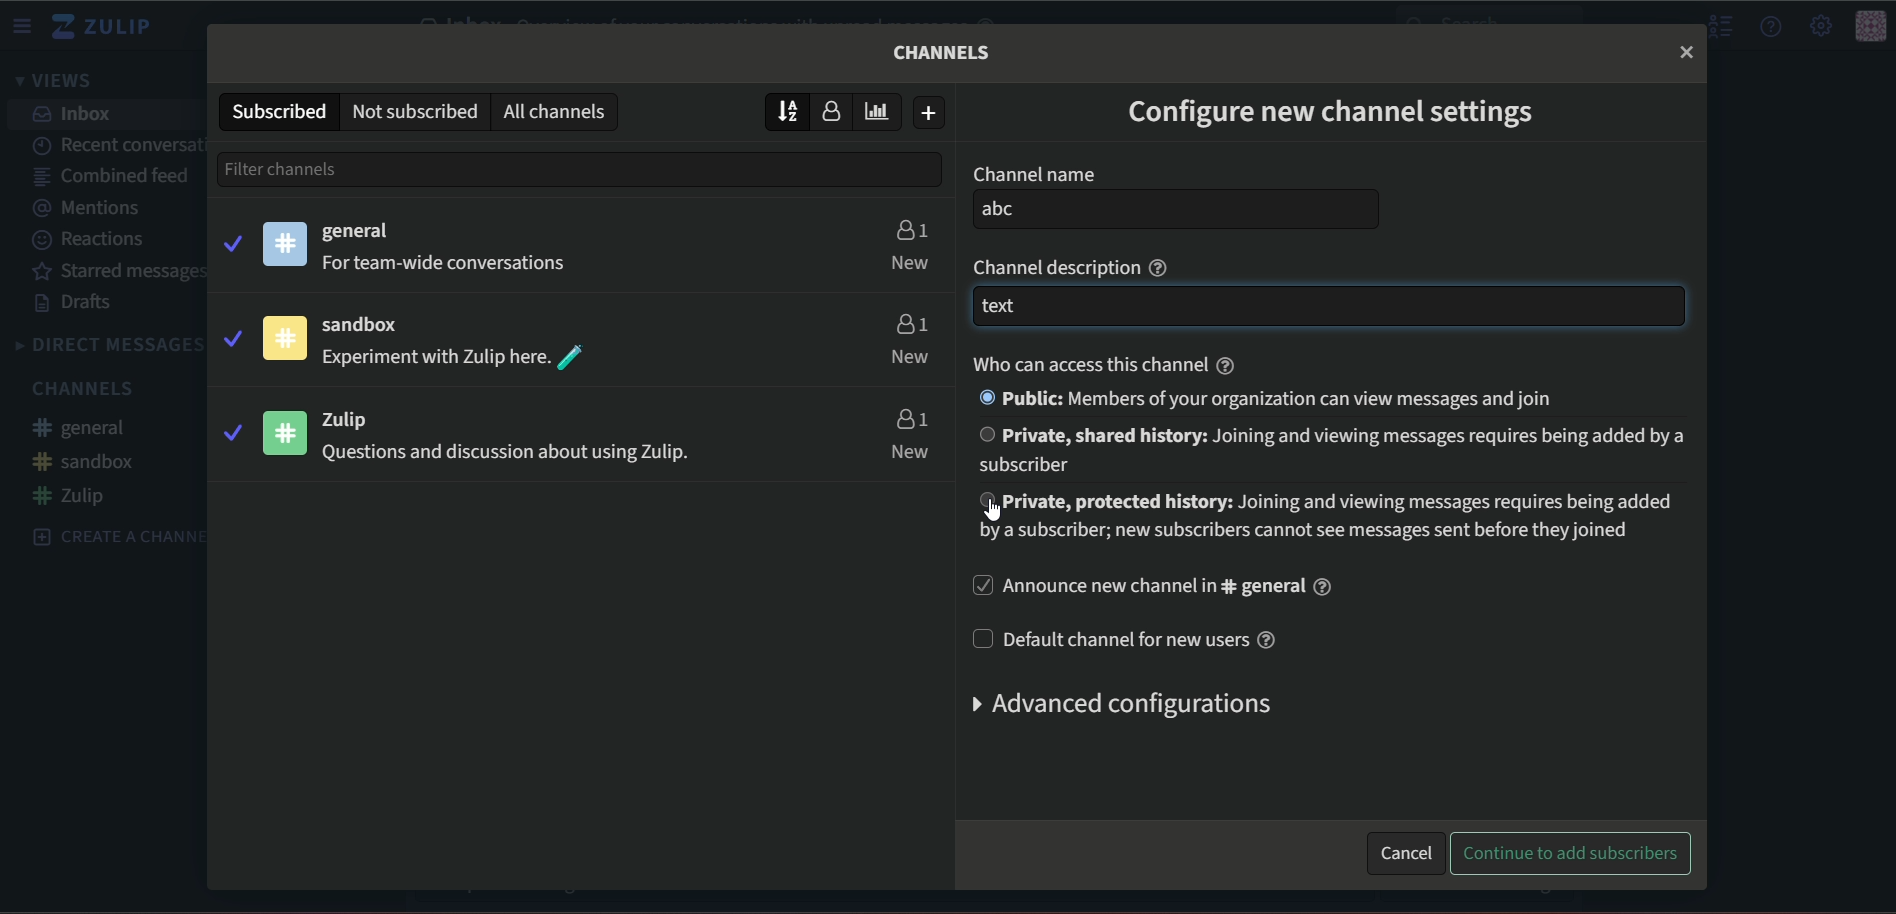 The width and height of the screenshot is (1896, 914). What do you see at coordinates (60, 82) in the screenshot?
I see `views` at bounding box center [60, 82].